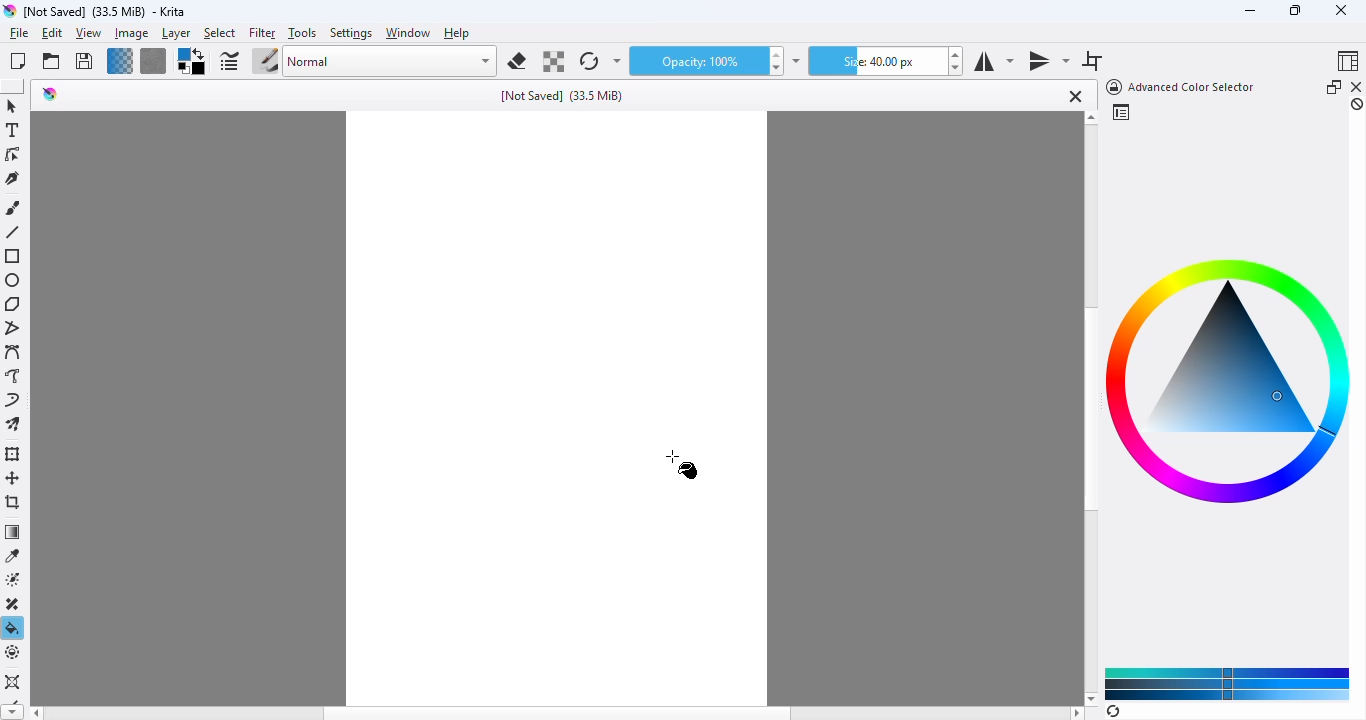 This screenshot has height=720, width=1366. I want to click on multibrush tool, so click(13, 424).